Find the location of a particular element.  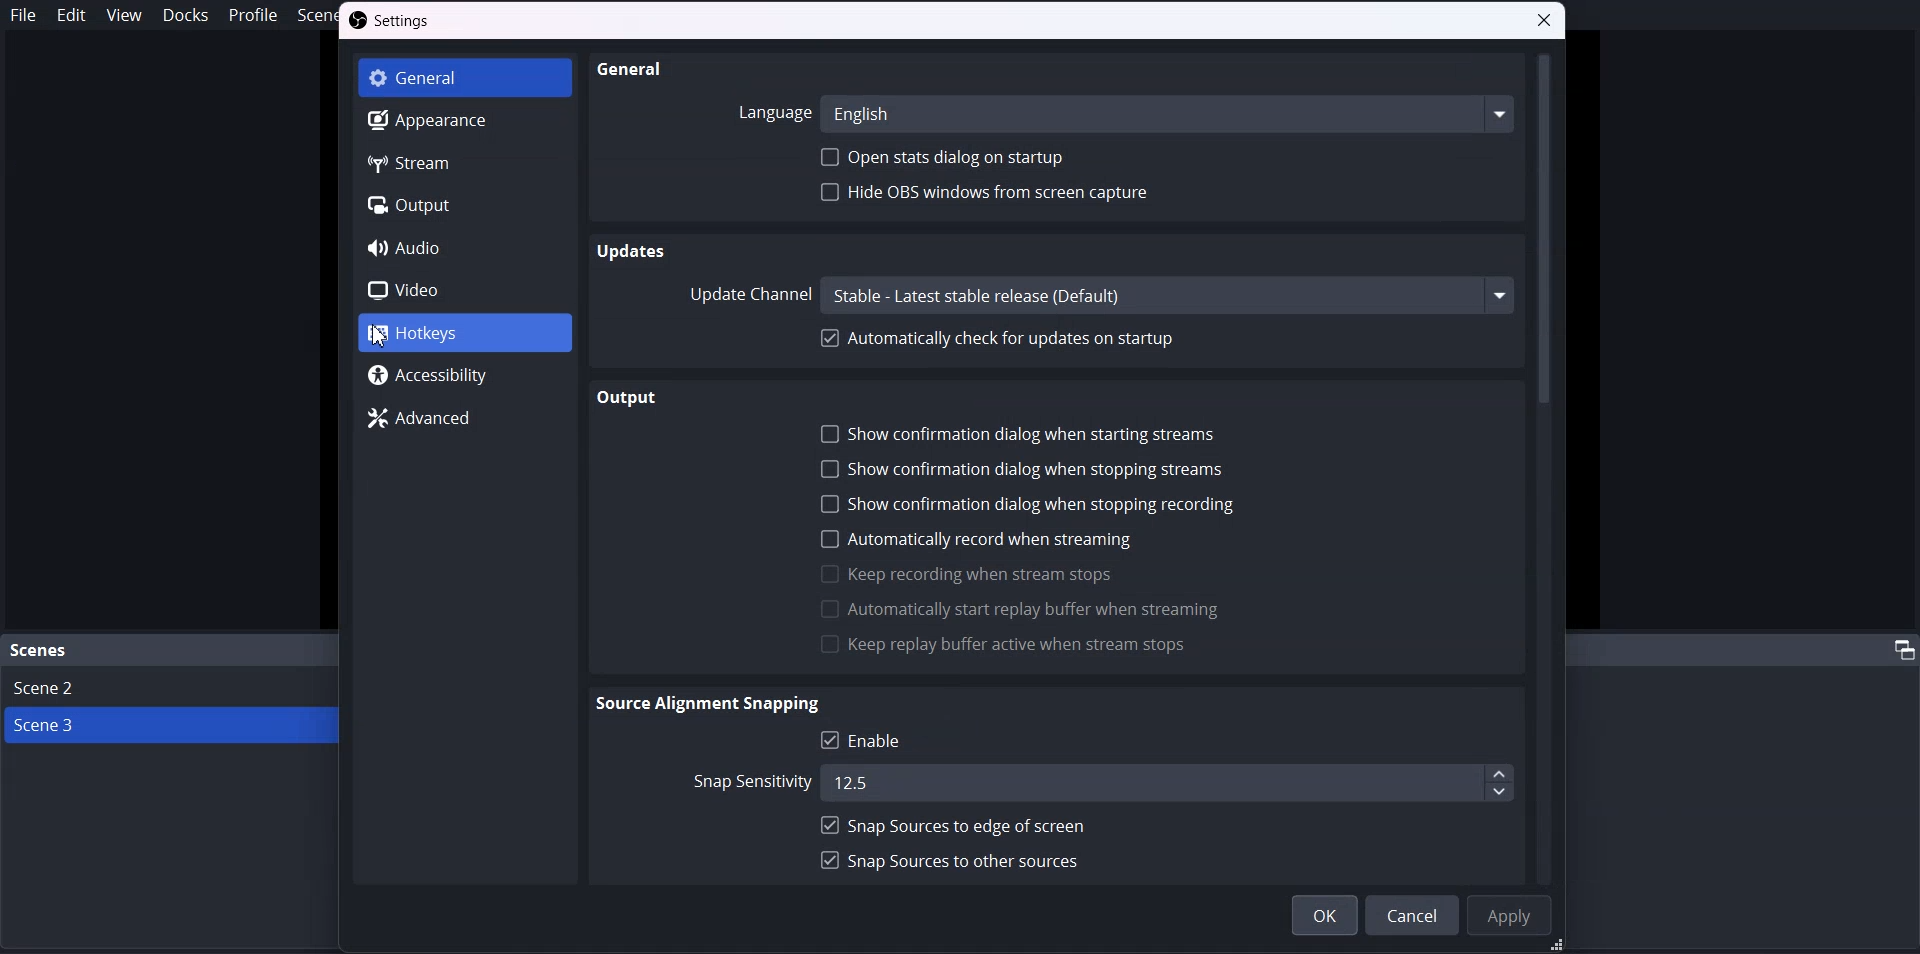

Settings is located at coordinates (395, 22).